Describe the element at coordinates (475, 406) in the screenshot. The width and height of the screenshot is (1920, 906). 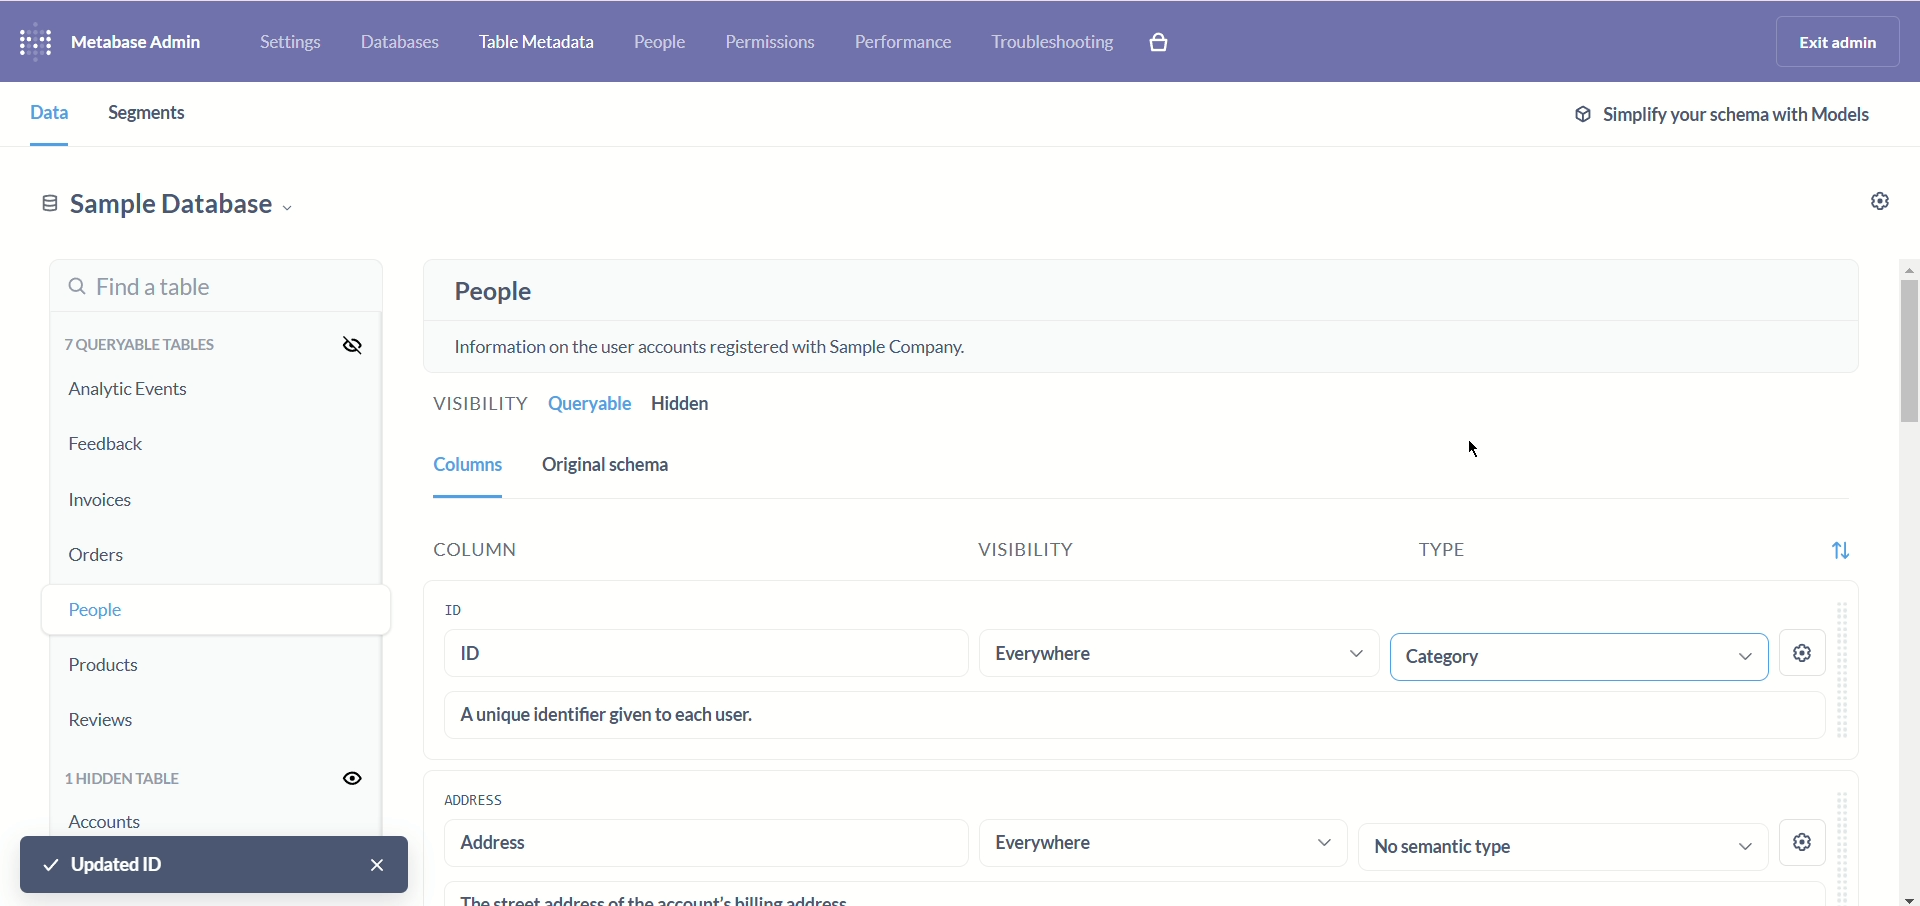
I see `Visibility` at that location.